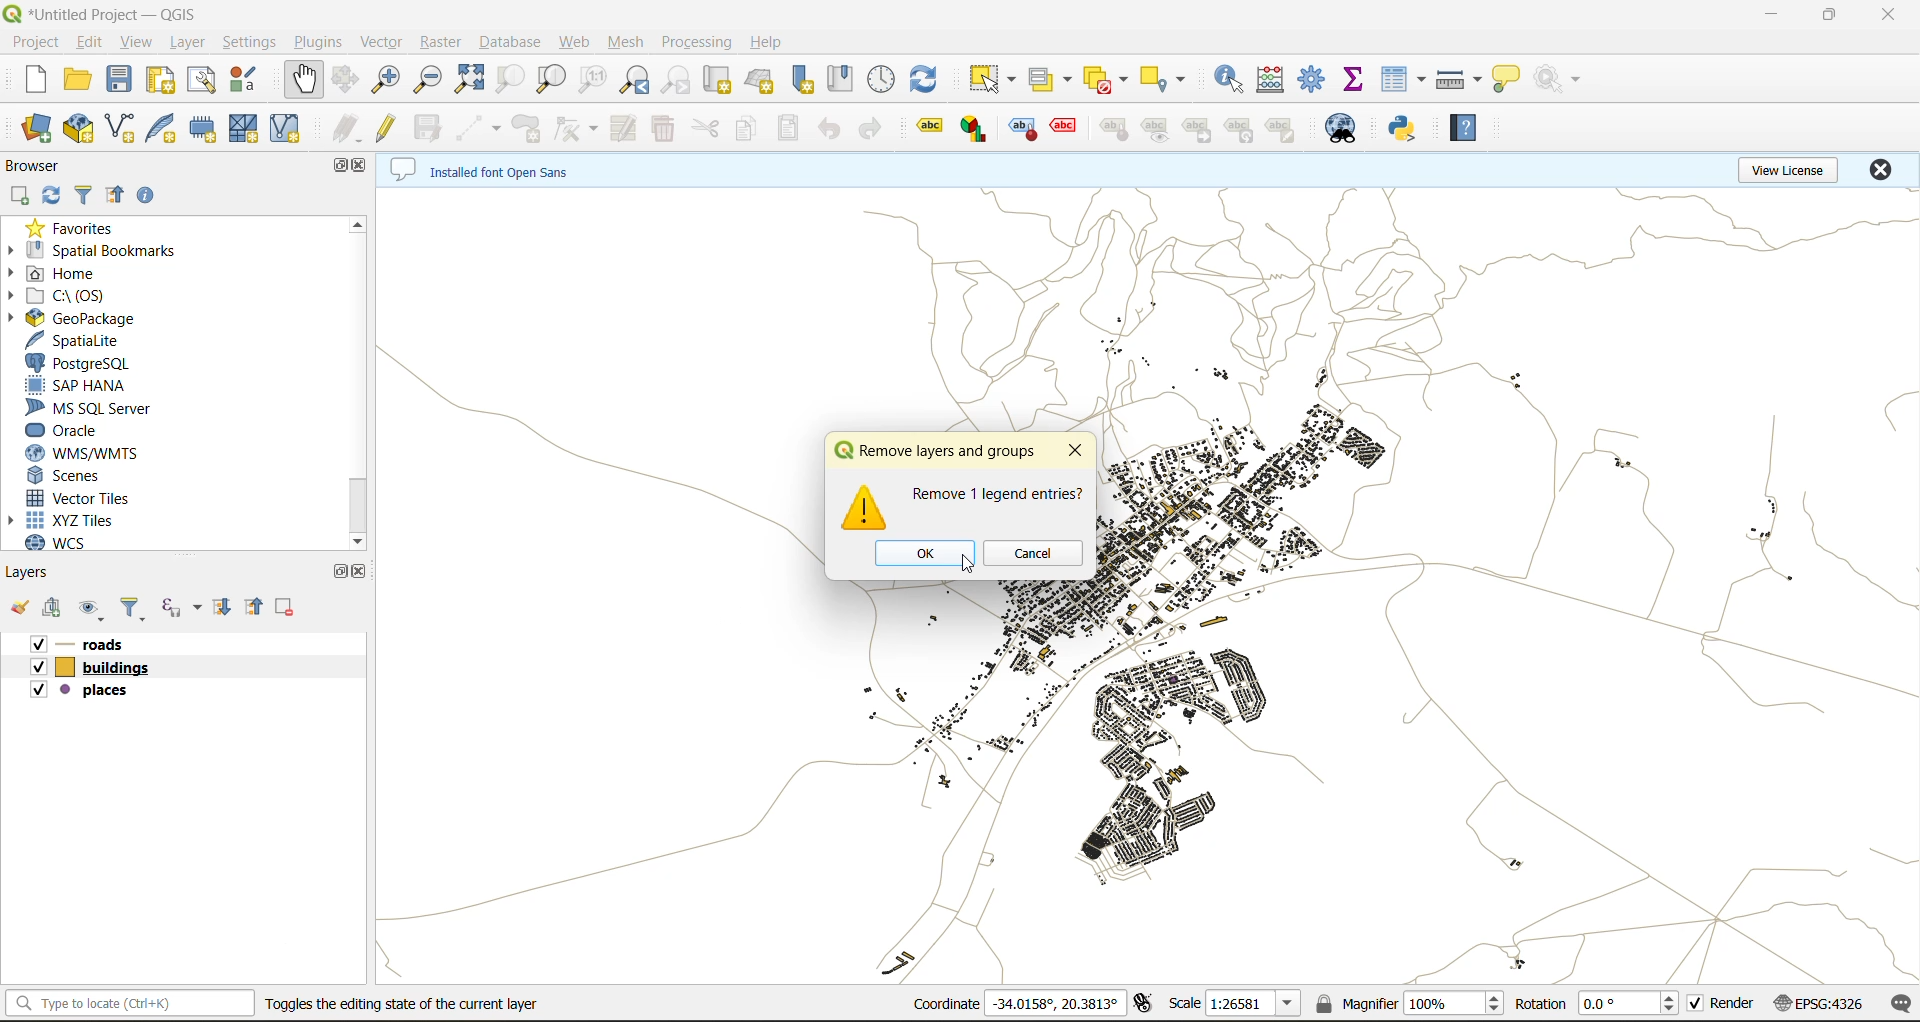 This screenshot has height=1022, width=1920. I want to click on raster, so click(438, 43).